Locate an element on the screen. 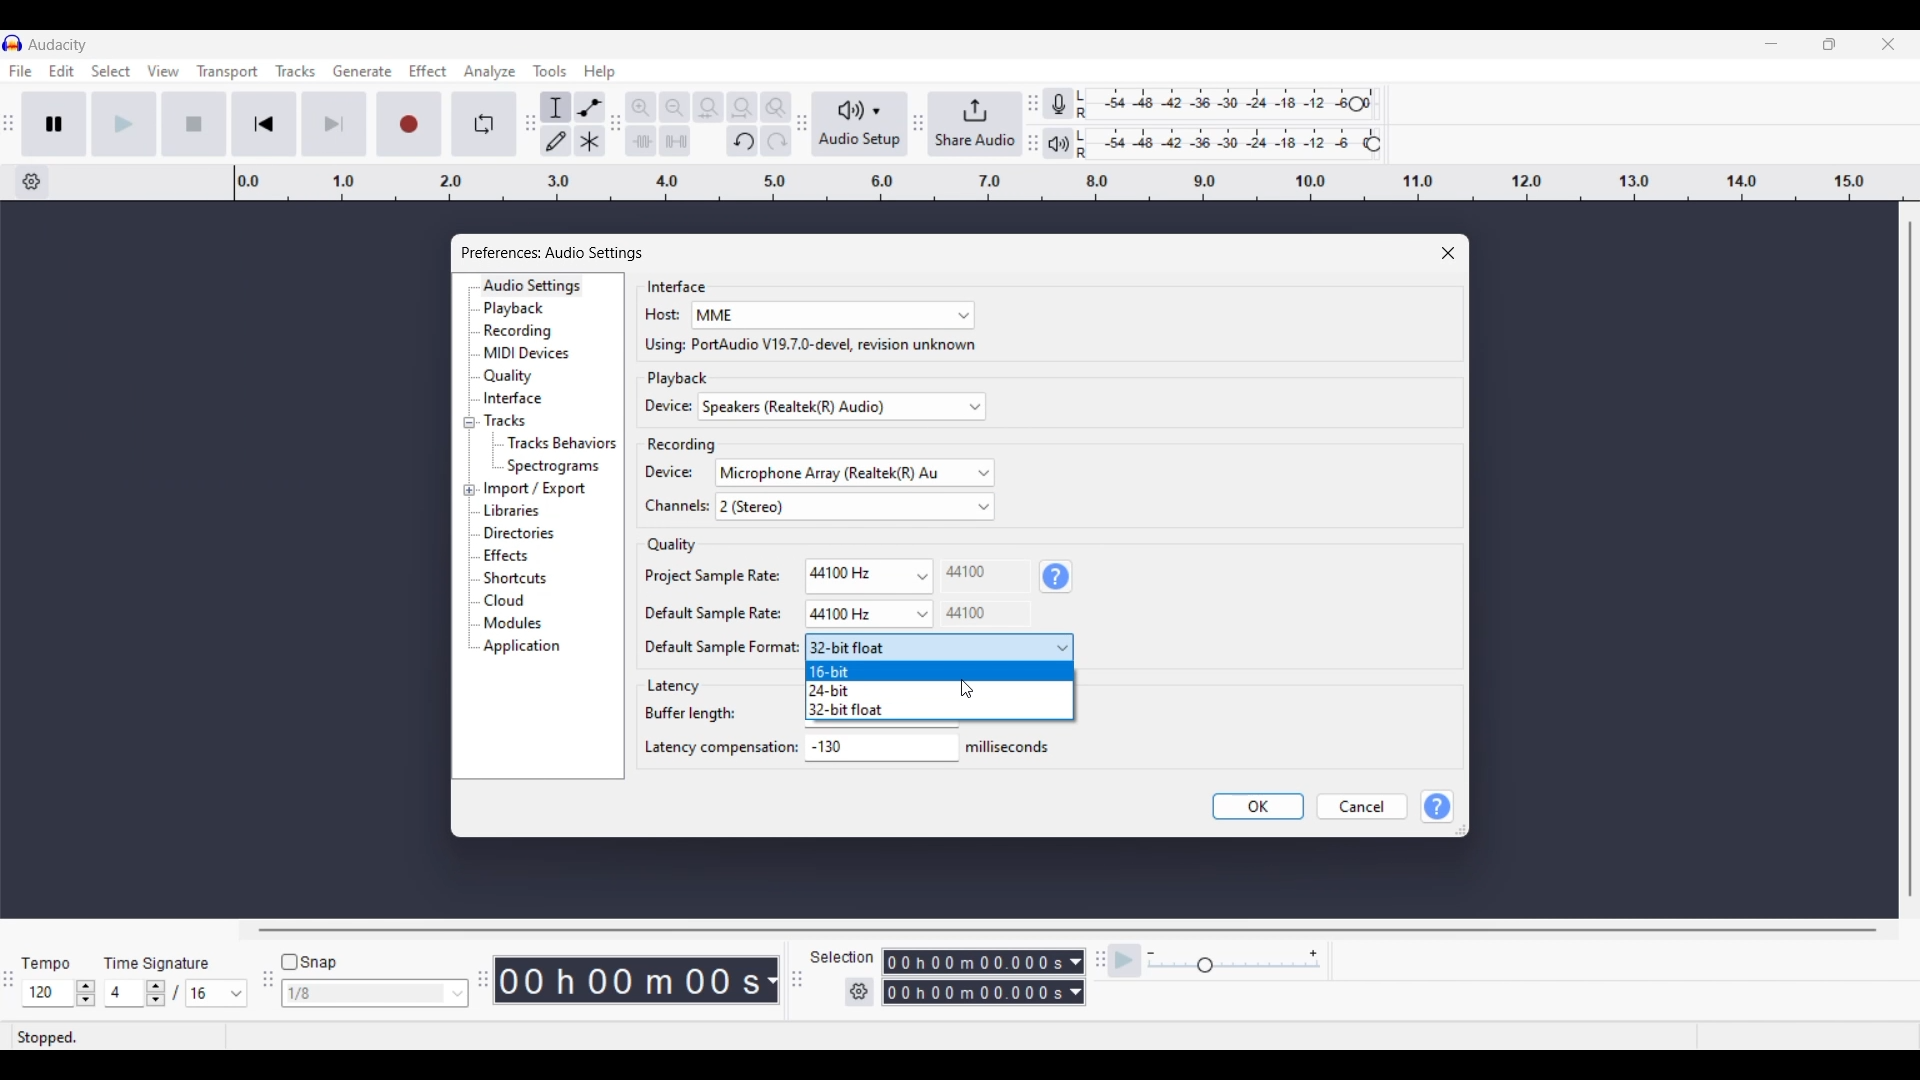 This screenshot has width=1920, height=1080. Recording duration is located at coordinates (972, 977).